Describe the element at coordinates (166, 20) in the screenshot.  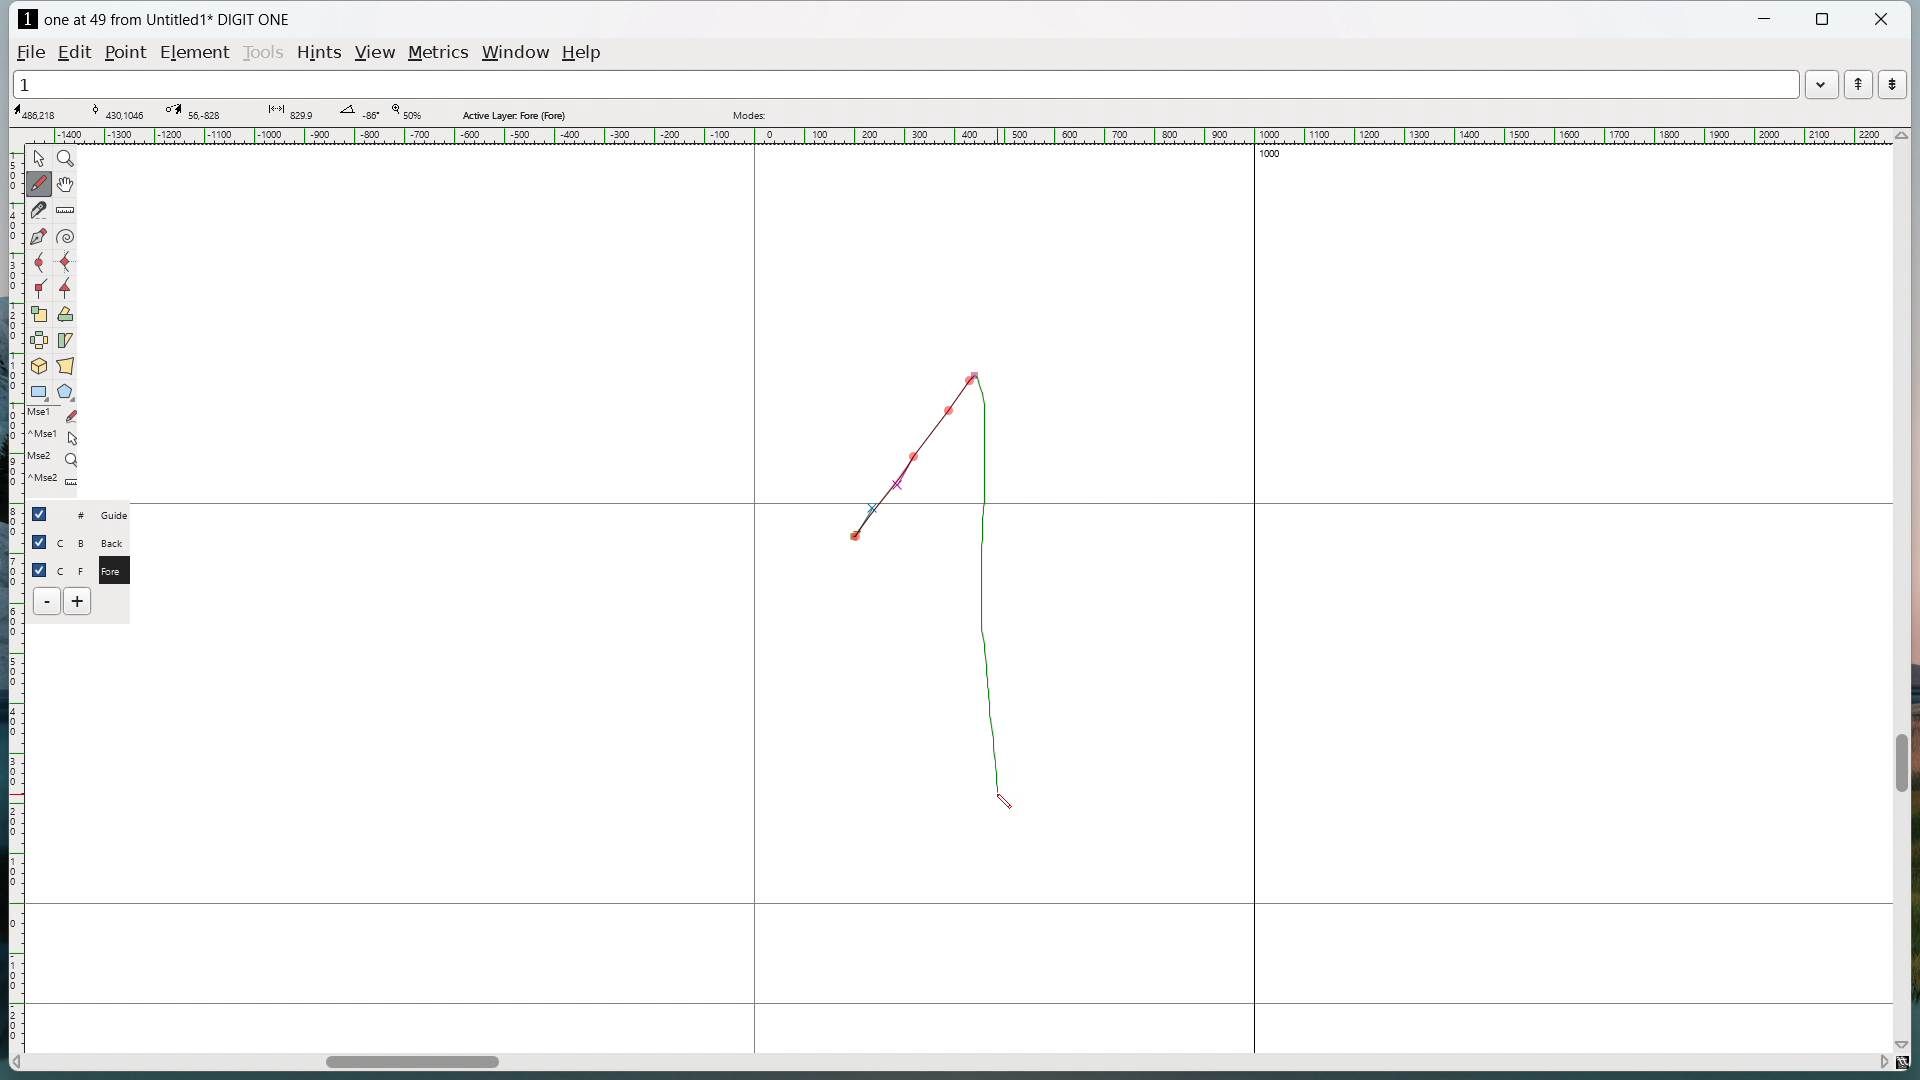
I see `one at 49 from Untitled1 DIGIT ONE` at that location.